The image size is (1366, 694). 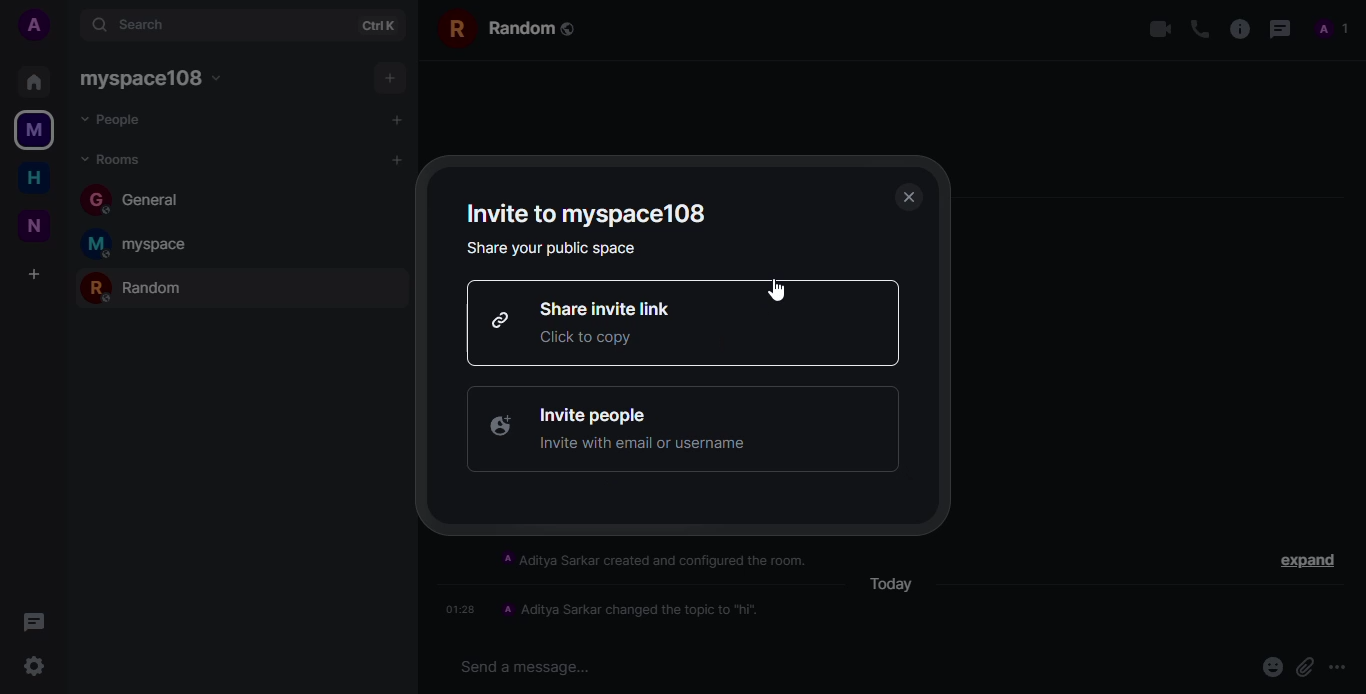 What do you see at coordinates (1154, 29) in the screenshot?
I see `video call` at bounding box center [1154, 29].